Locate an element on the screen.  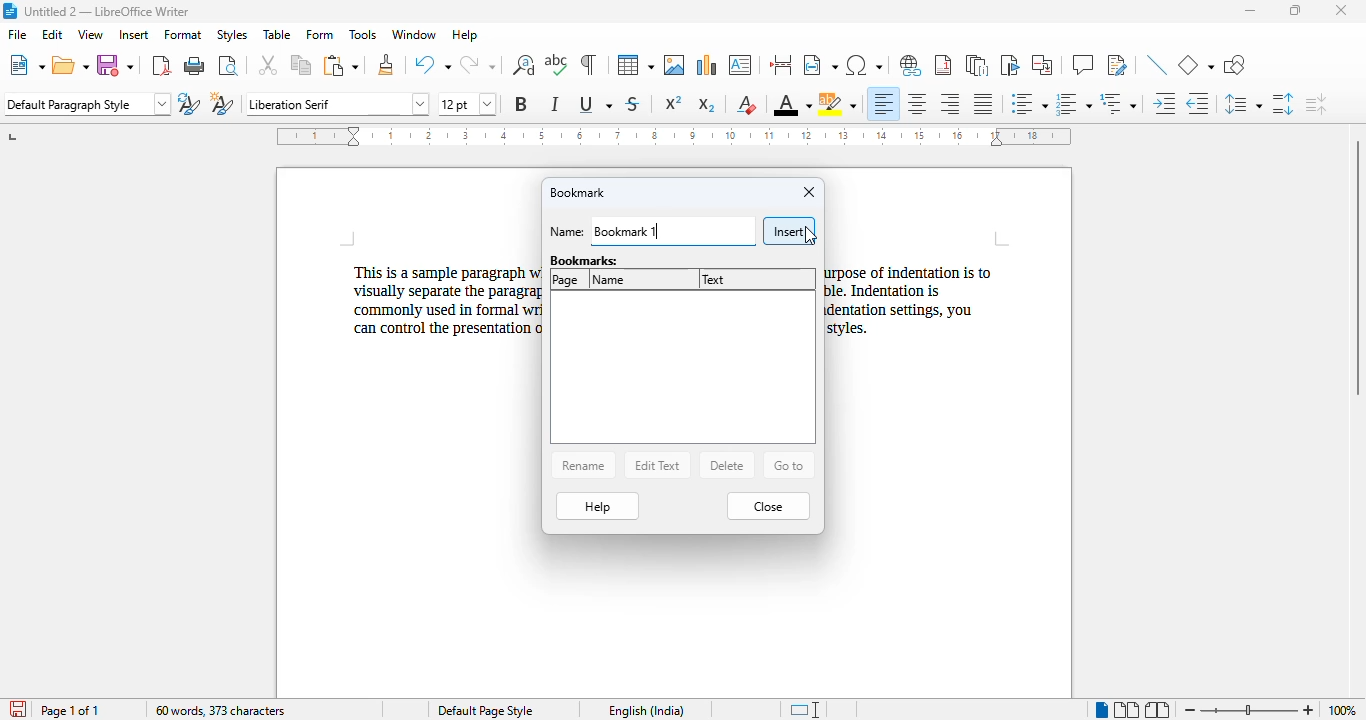
vertical scroll bar is located at coordinates (1357, 267).